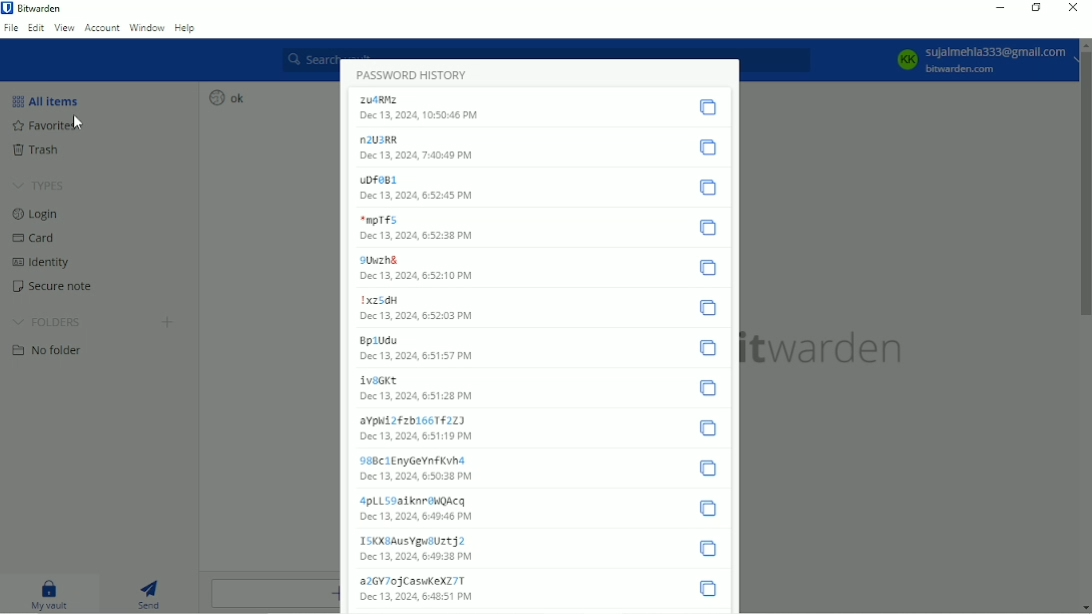 The height and width of the screenshot is (614, 1092). I want to click on Copy password, so click(707, 106).